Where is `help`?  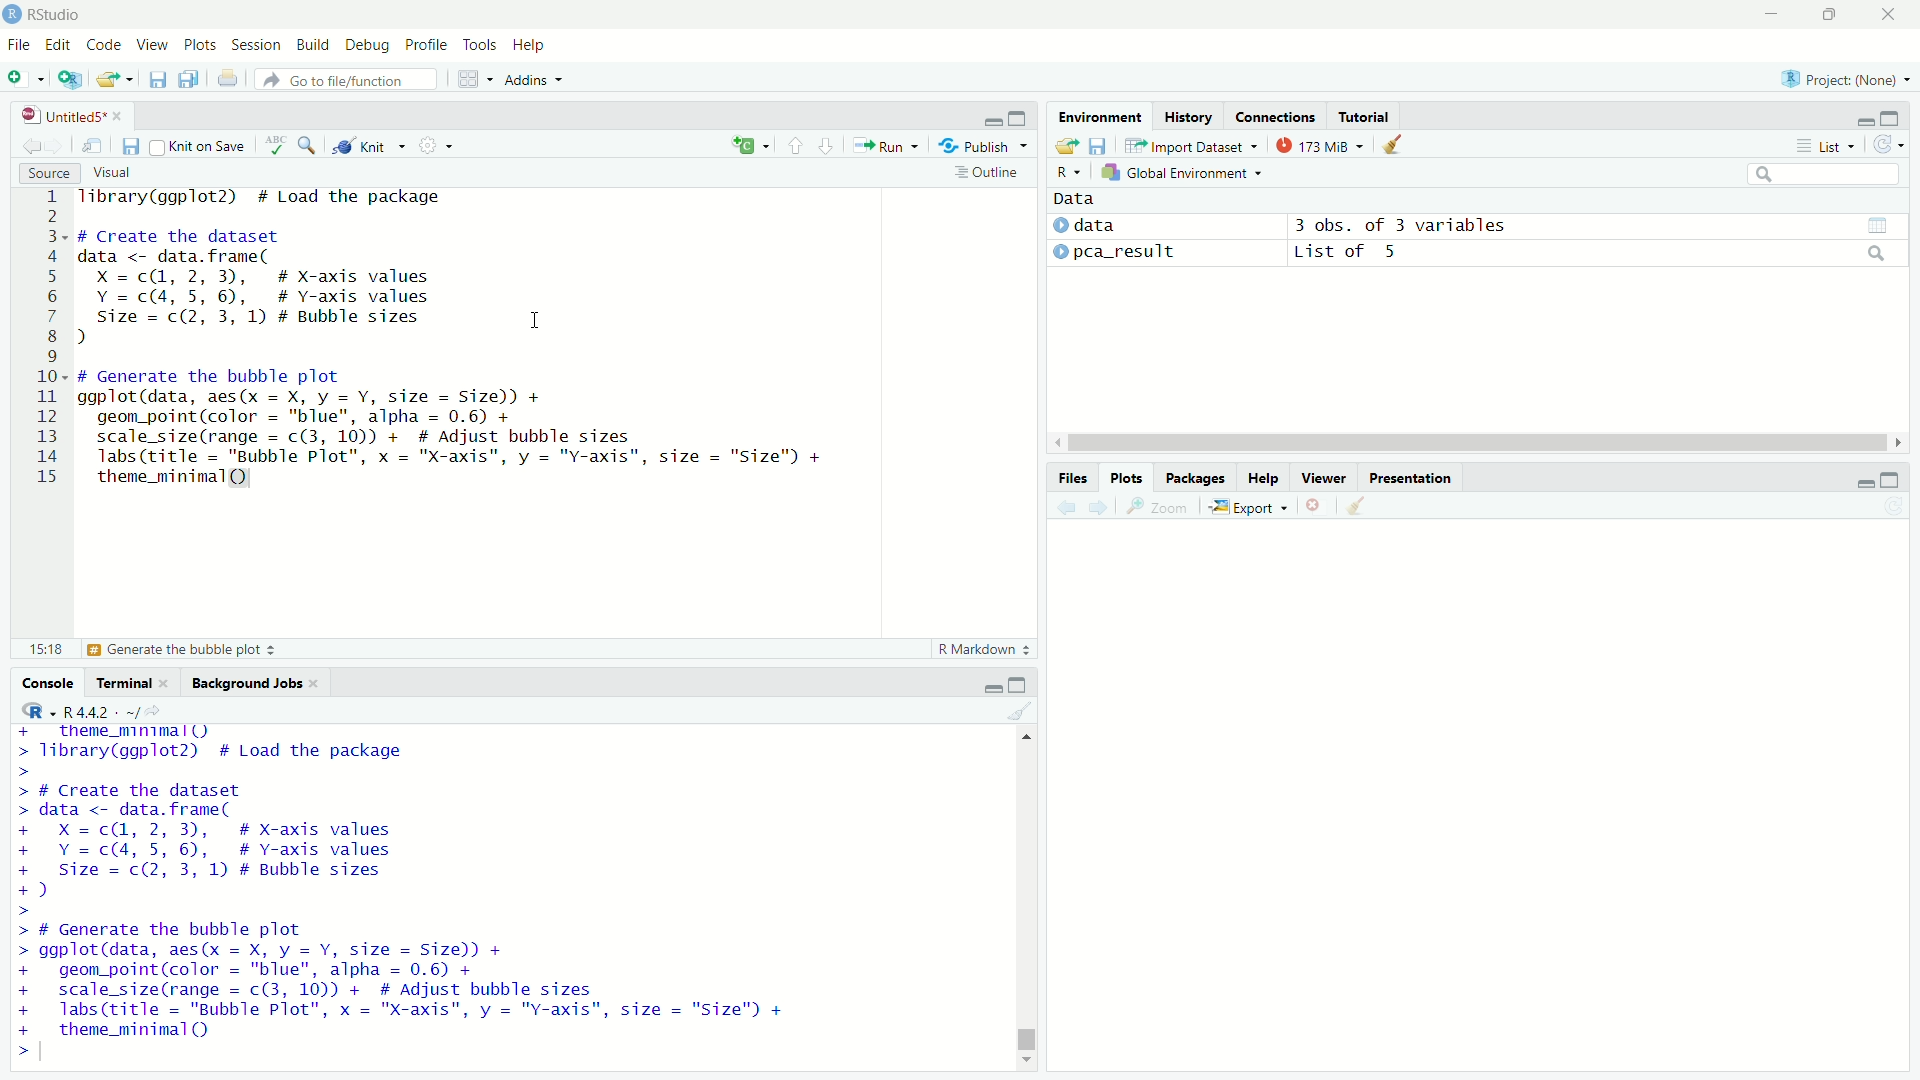 help is located at coordinates (1263, 478).